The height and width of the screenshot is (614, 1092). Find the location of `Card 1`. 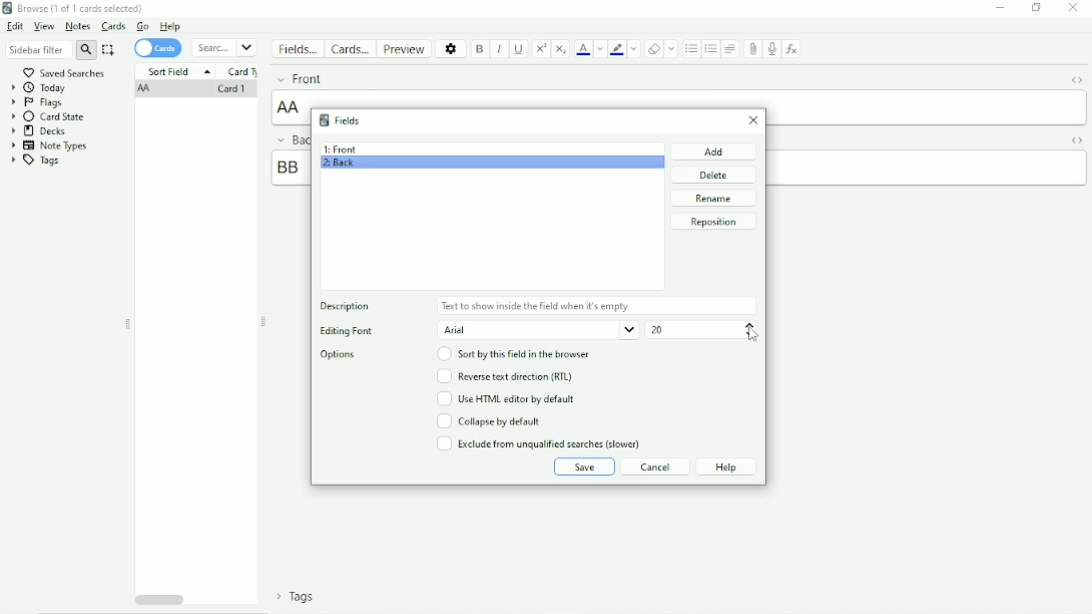

Card 1 is located at coordinates (230, 90).